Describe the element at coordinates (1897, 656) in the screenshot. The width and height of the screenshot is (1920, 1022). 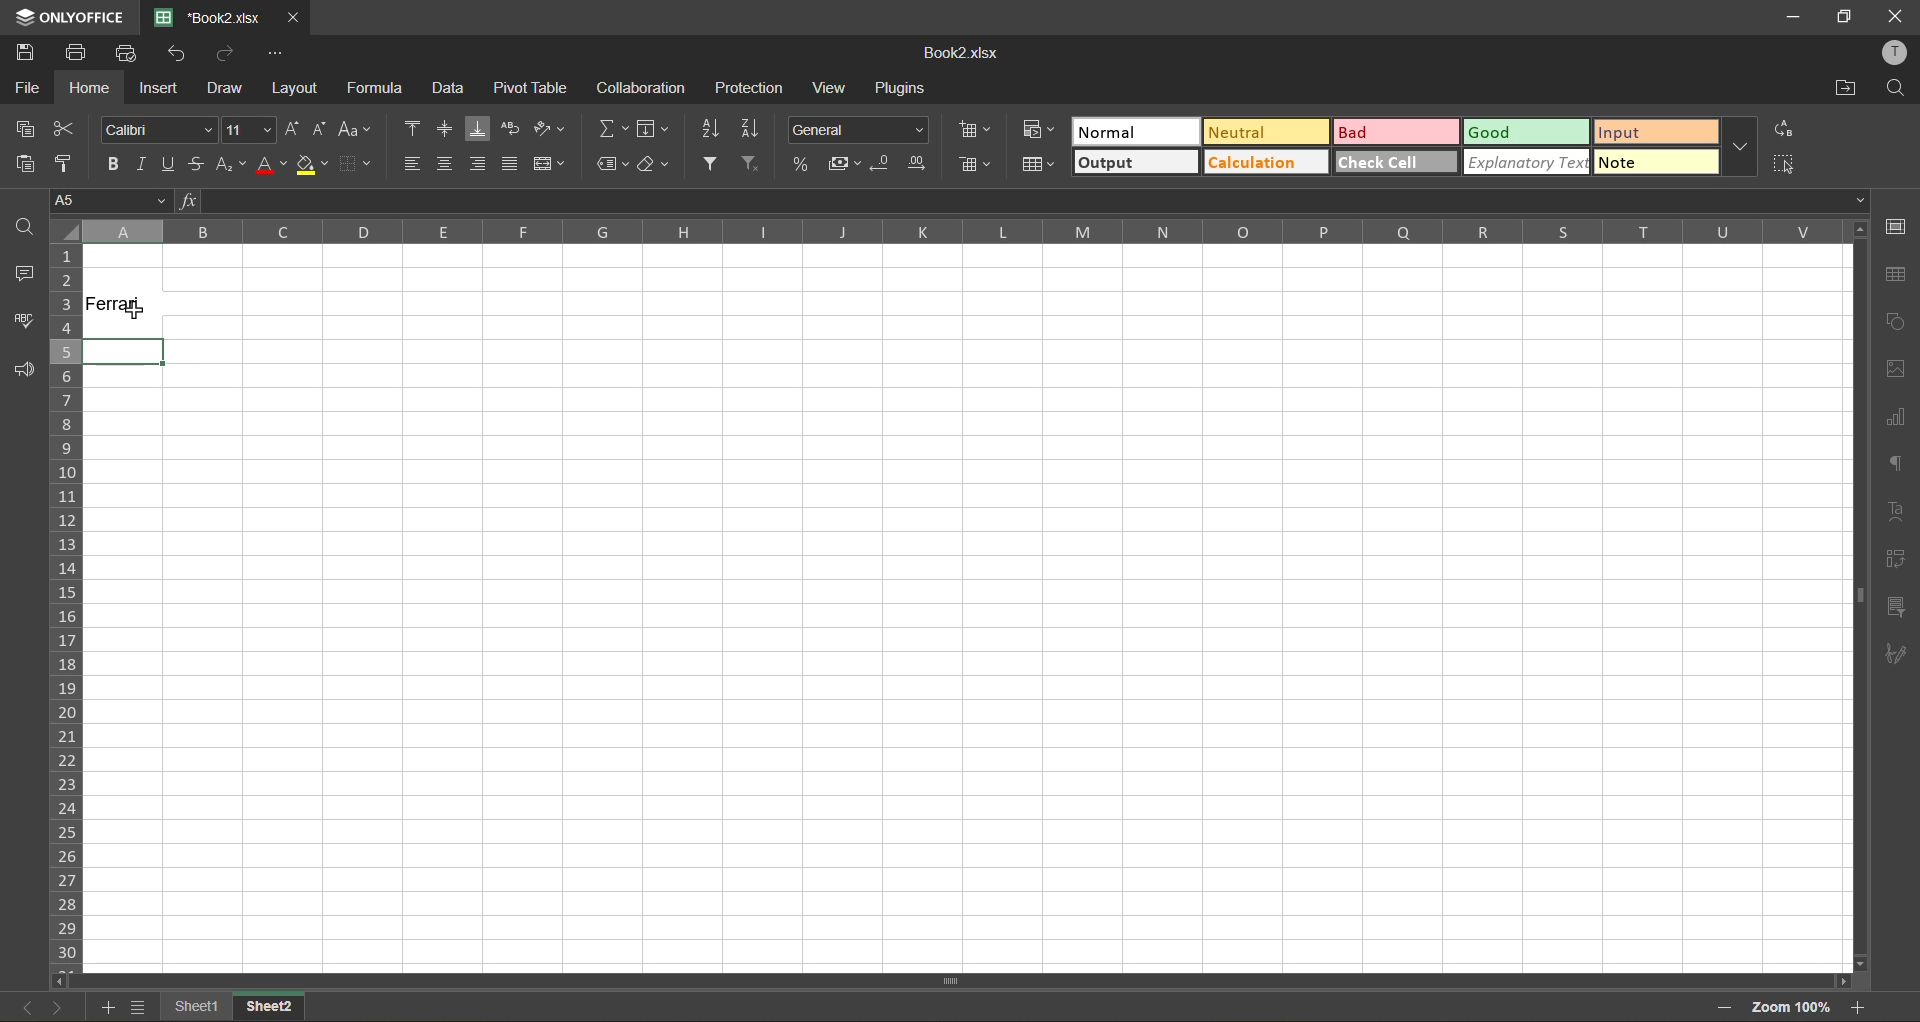
I see `signature` at that location.